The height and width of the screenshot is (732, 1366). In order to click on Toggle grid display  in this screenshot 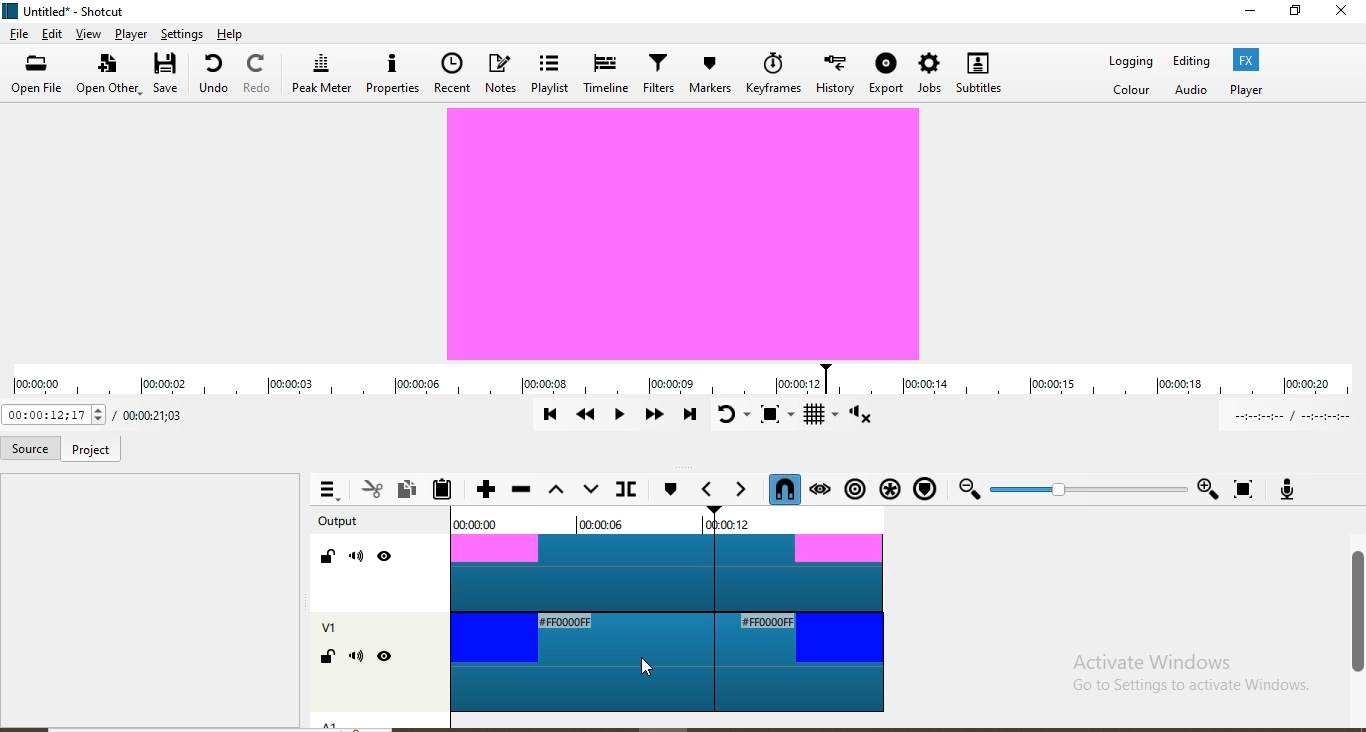, I will do `click(824, 416)`.